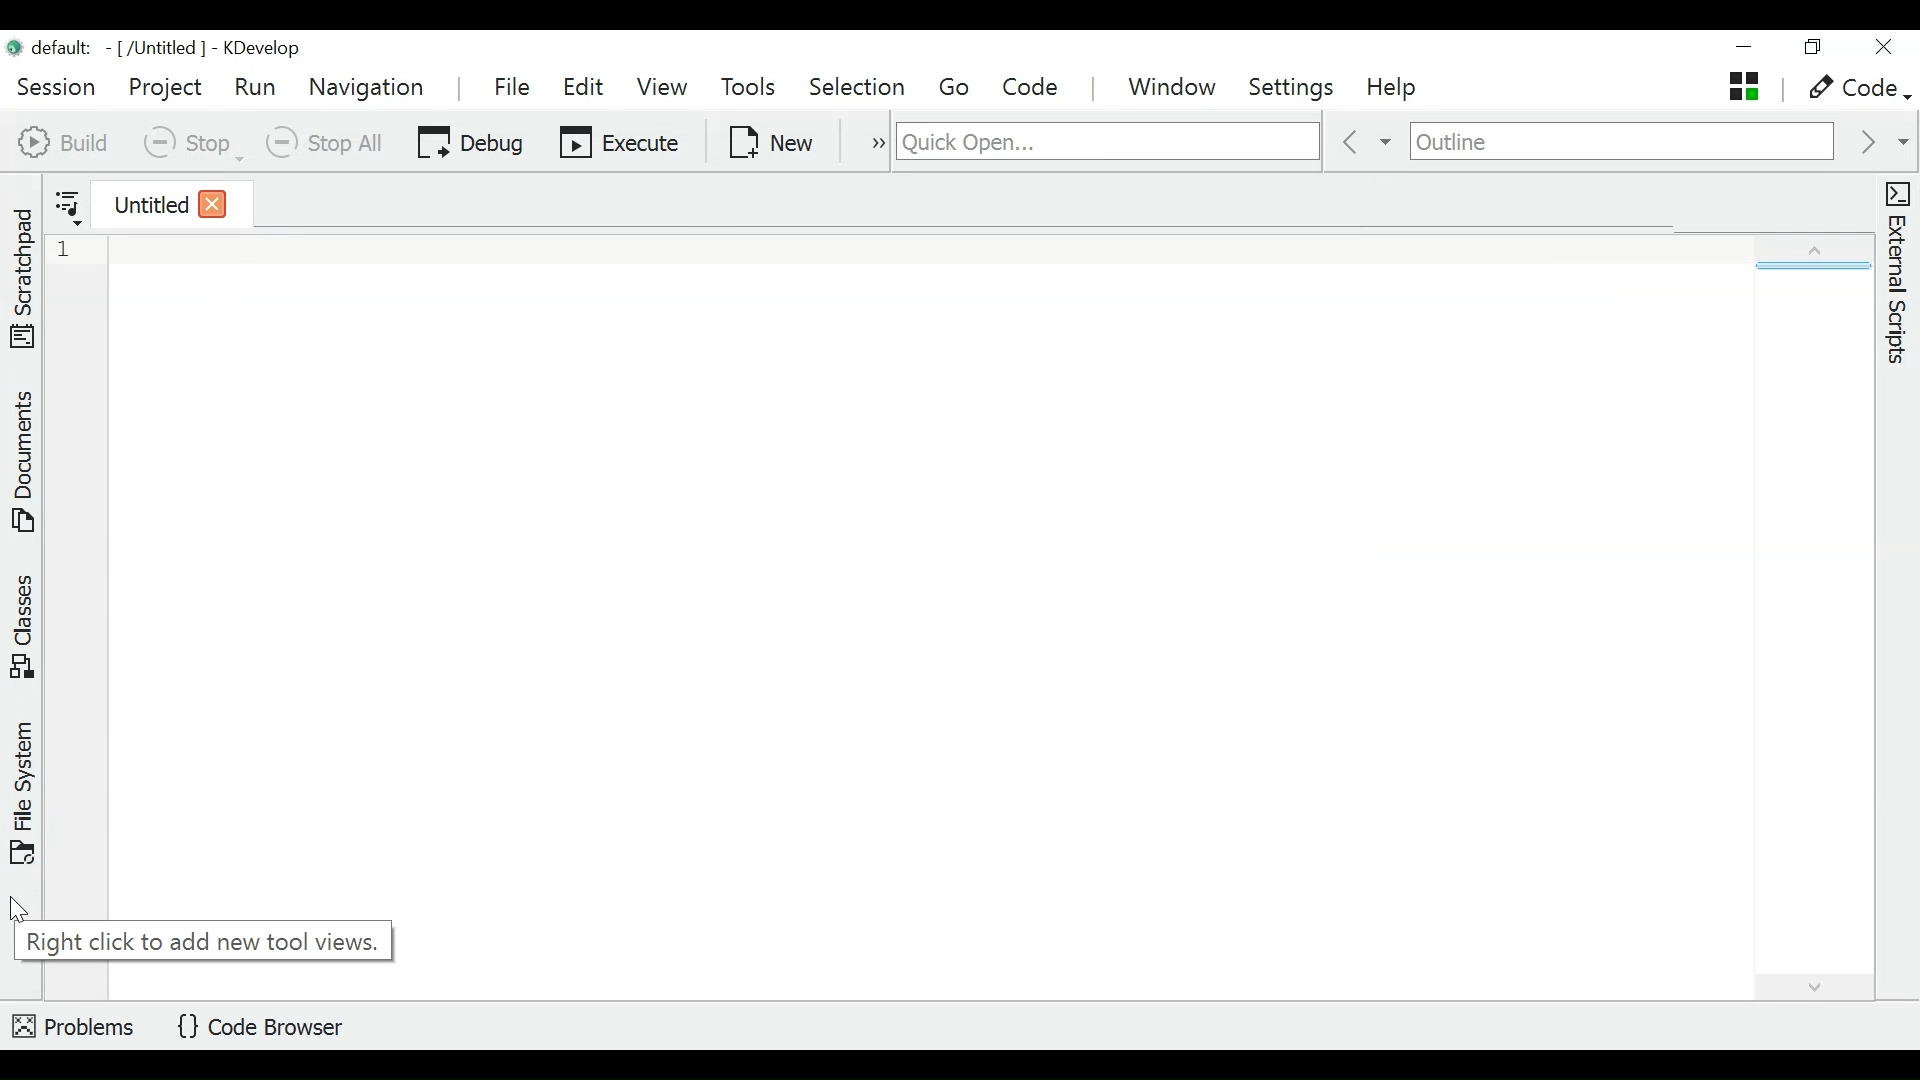 This screenshot has width=1920, height=1080. Describe the element at coordinates (959, 87) in the screenshot. I see `Go` at that location.